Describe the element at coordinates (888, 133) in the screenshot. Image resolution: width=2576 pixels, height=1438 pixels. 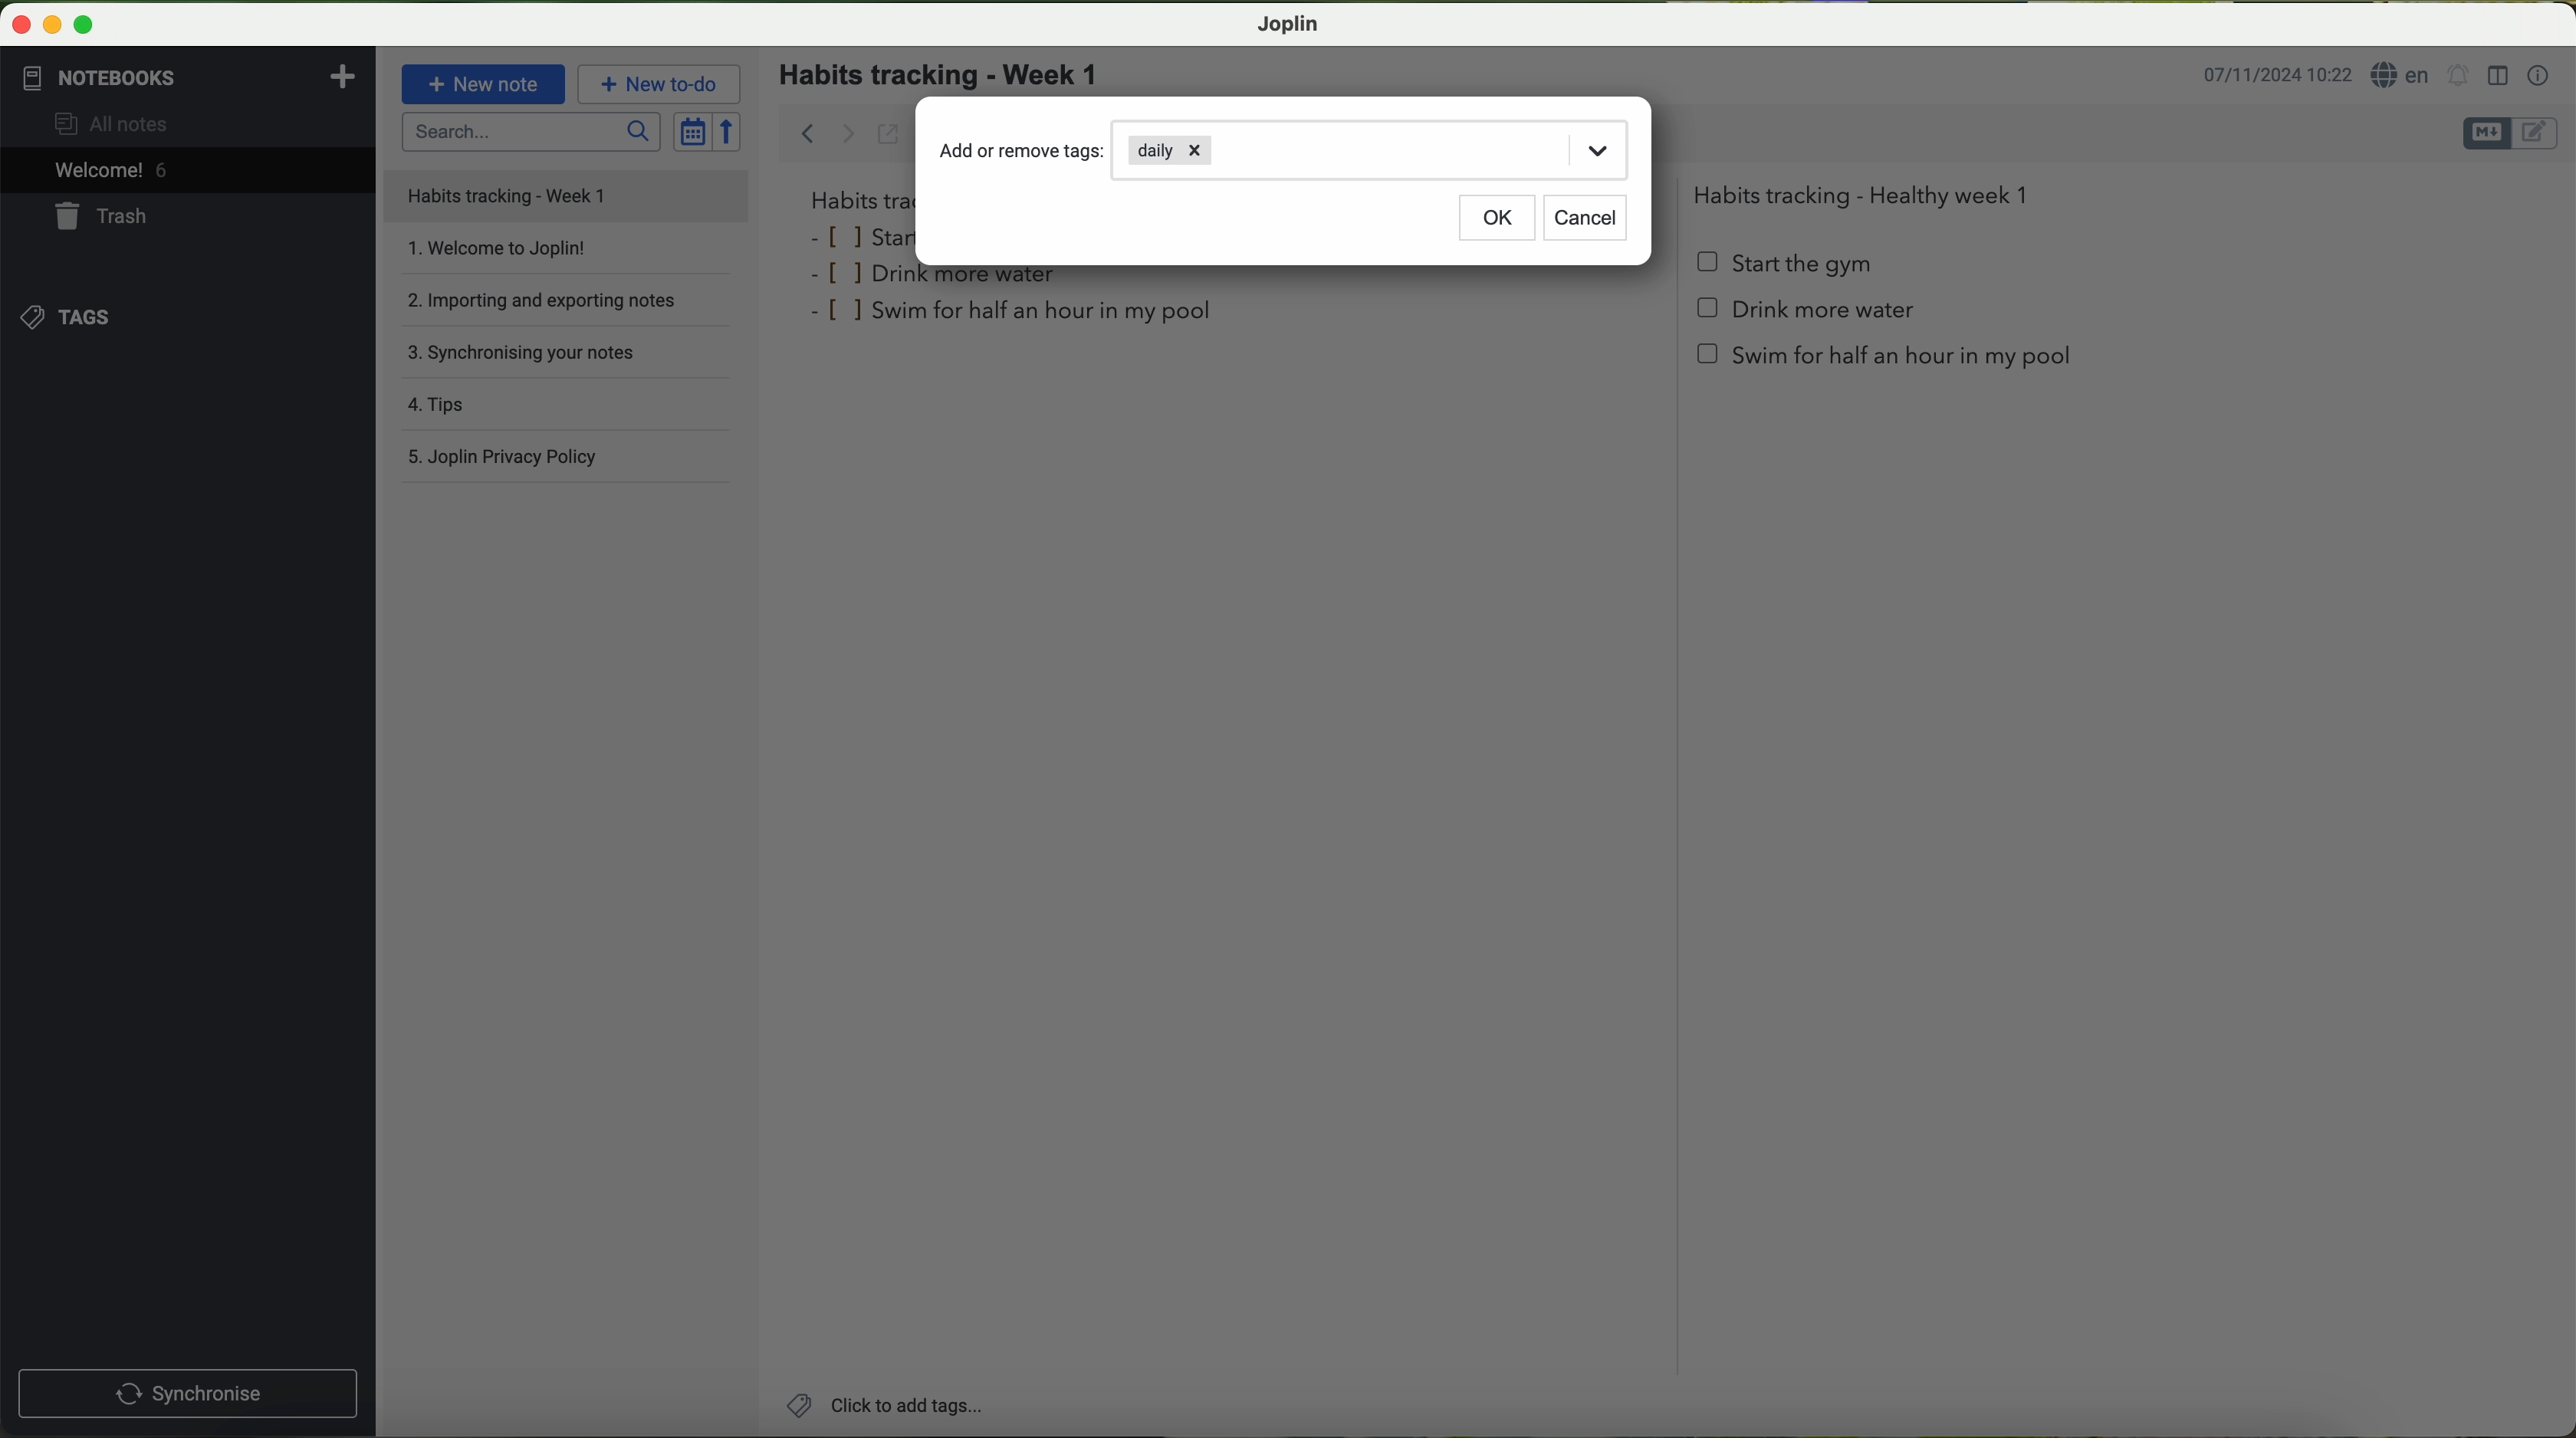
I see `toggle external editing` at that location.